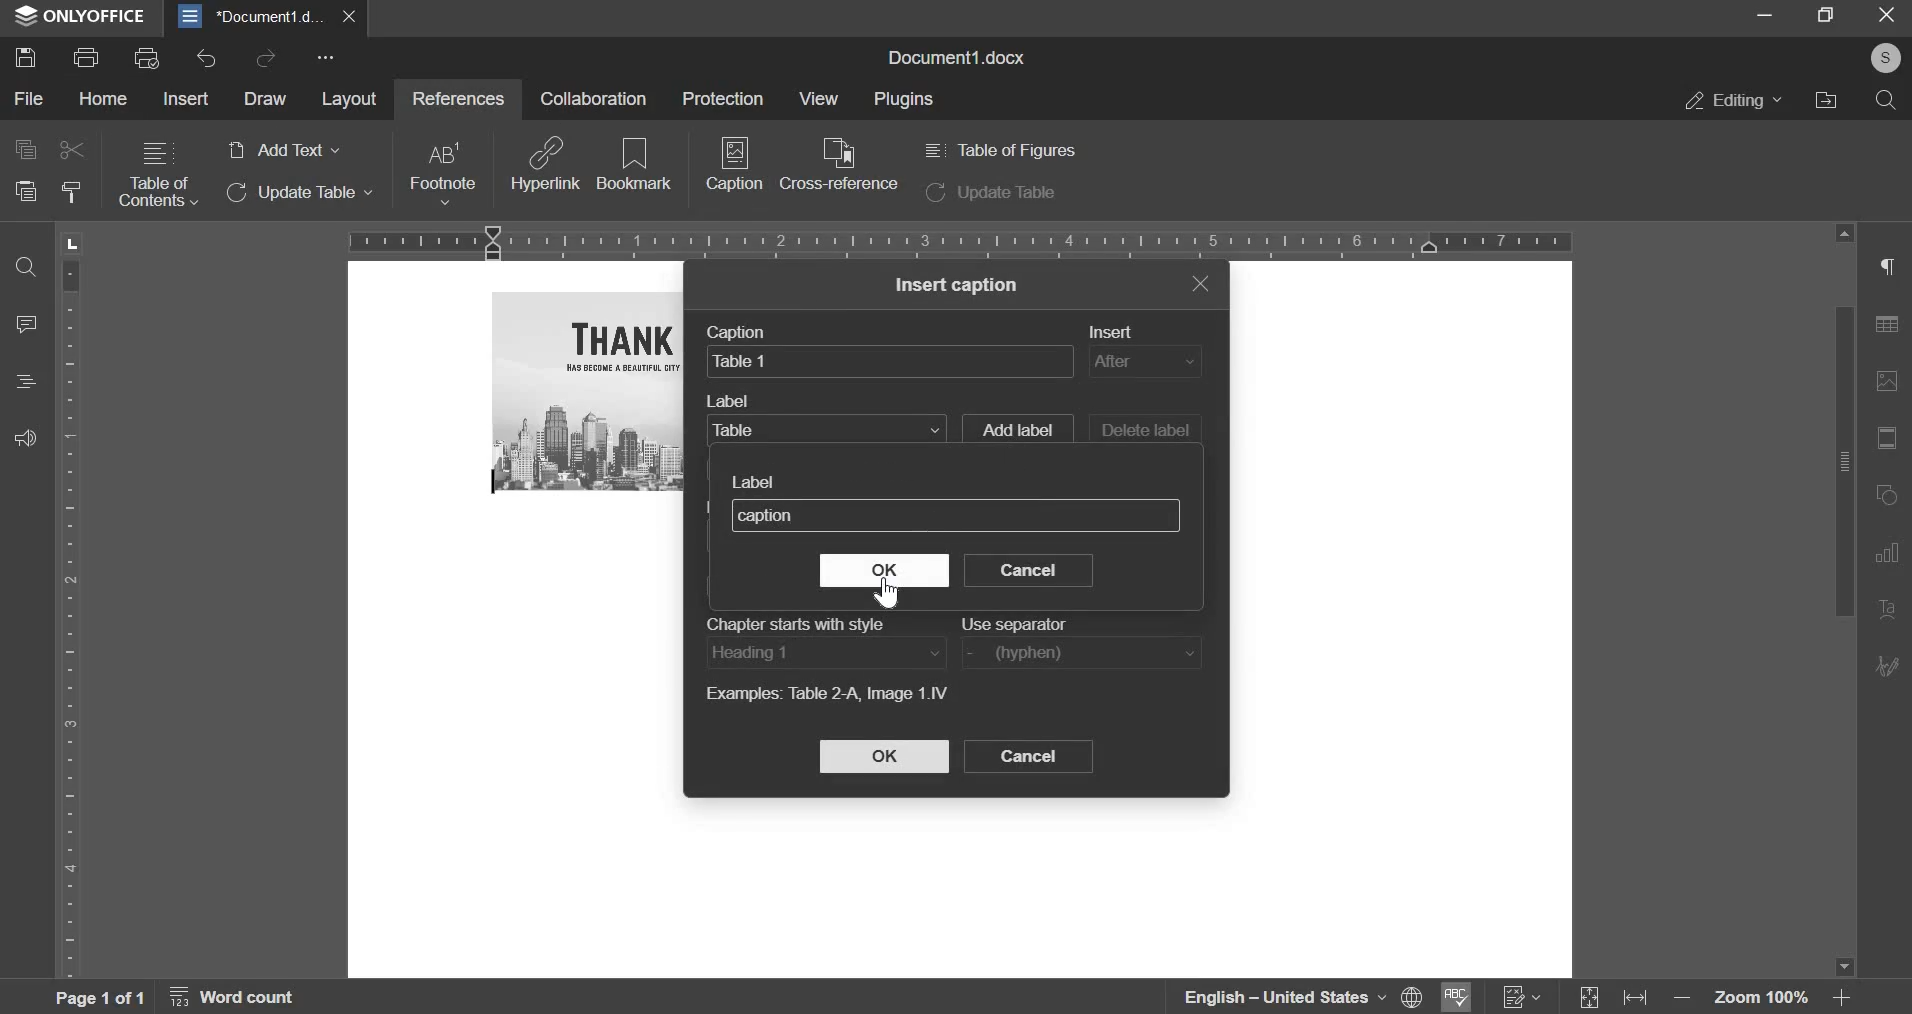 The height and width of the screenshot is (1014, 1912). Describe the element at coordinates (1027, 570) in the screenshot. I see `cancel` at that location.